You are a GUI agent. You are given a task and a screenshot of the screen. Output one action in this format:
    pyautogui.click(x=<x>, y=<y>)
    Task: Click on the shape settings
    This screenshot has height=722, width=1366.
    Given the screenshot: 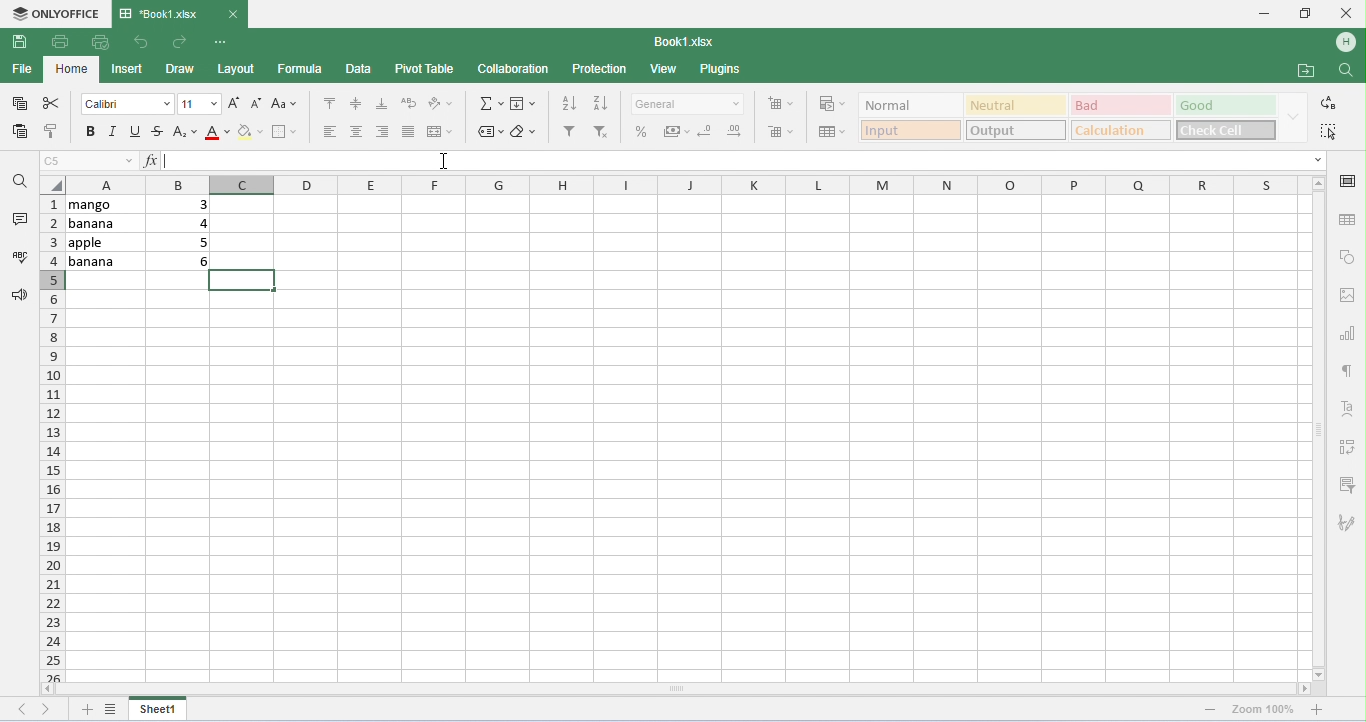 What is the action you would take?
    pyautogui.click(x=1349, y=258)
    